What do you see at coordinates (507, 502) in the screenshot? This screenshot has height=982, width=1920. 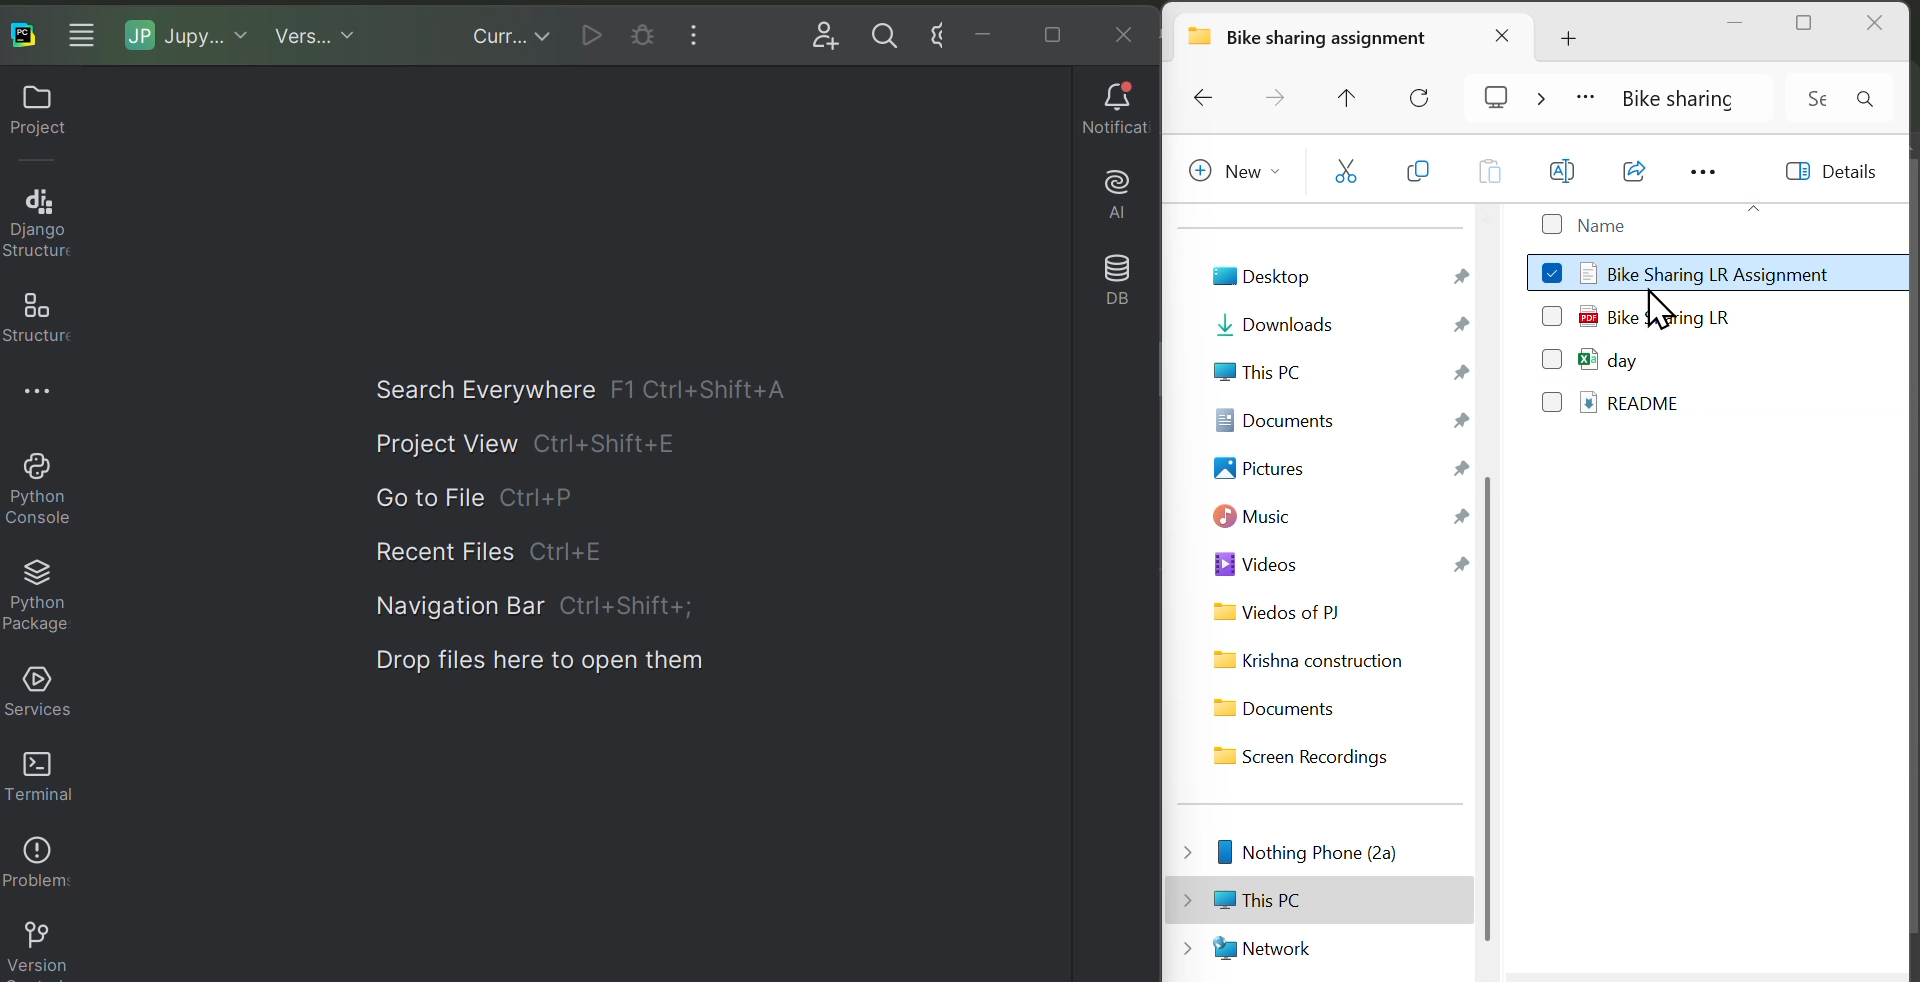 I see `Go to file` at bounding box center [507, 502].